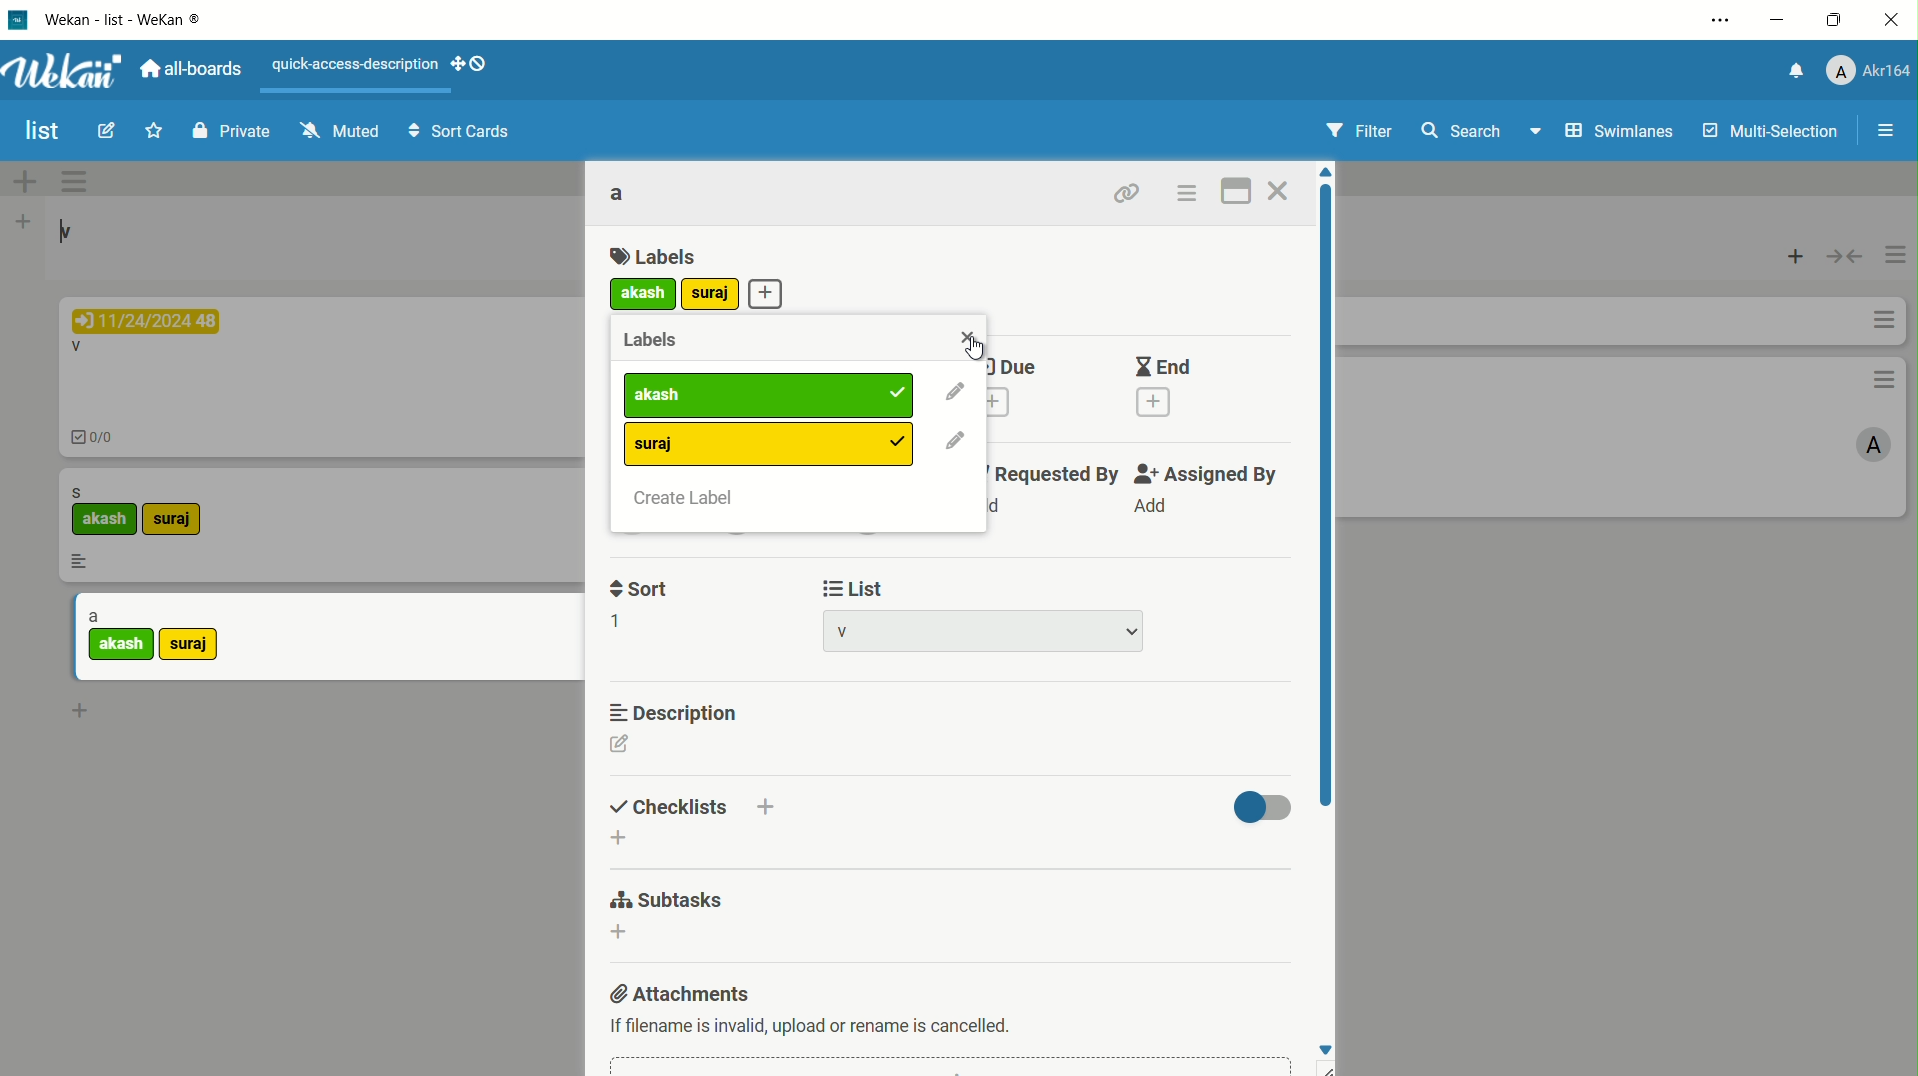 The image size is (1918, 1076). Describe the element at coordinates (75, 348) in the screenshot. I see `V` at that location.